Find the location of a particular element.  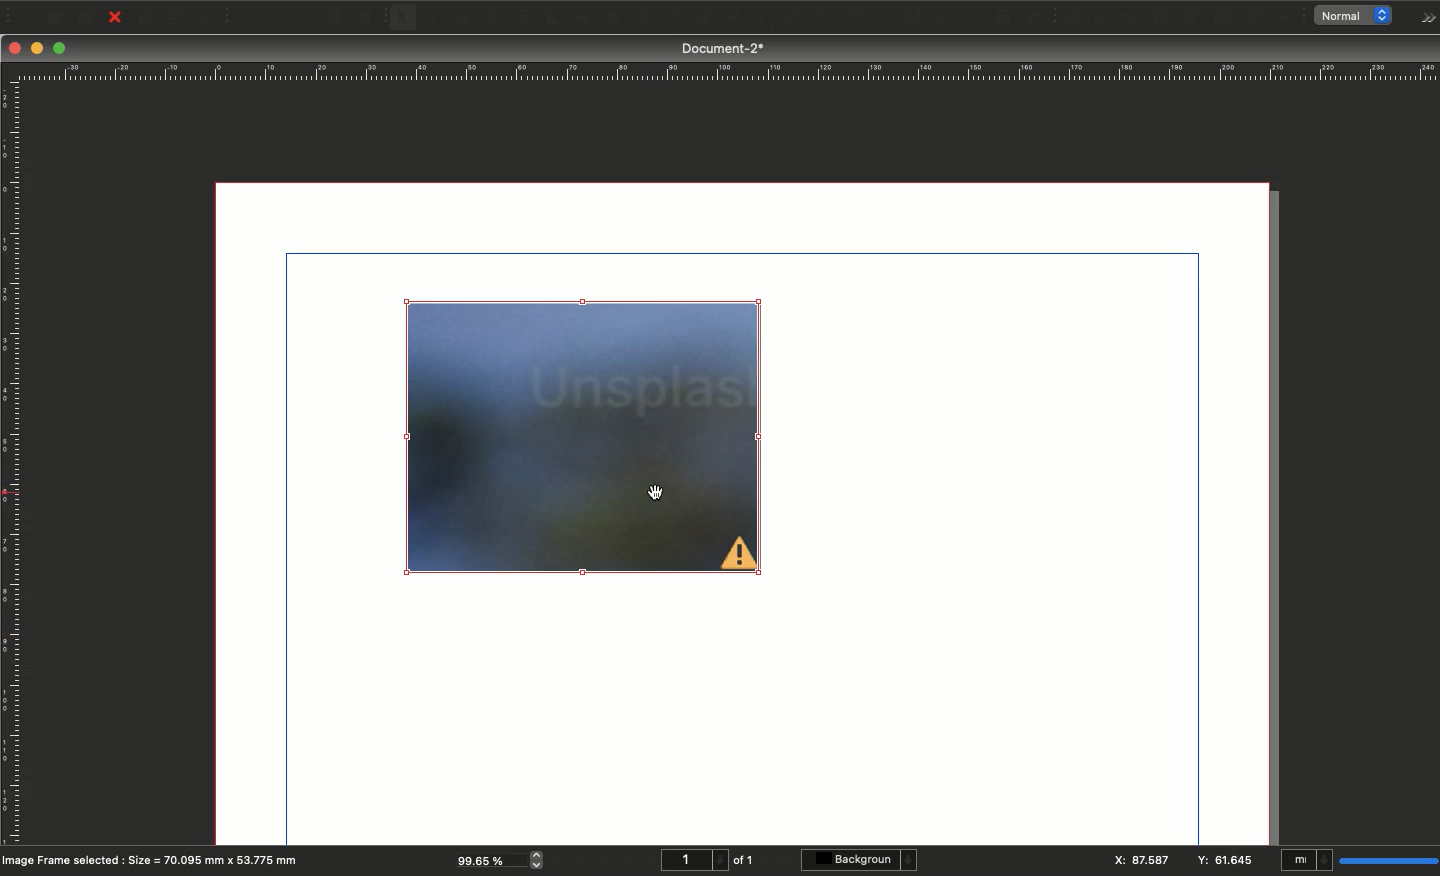

Edit contents of frame is located at coordinates (833, 19).